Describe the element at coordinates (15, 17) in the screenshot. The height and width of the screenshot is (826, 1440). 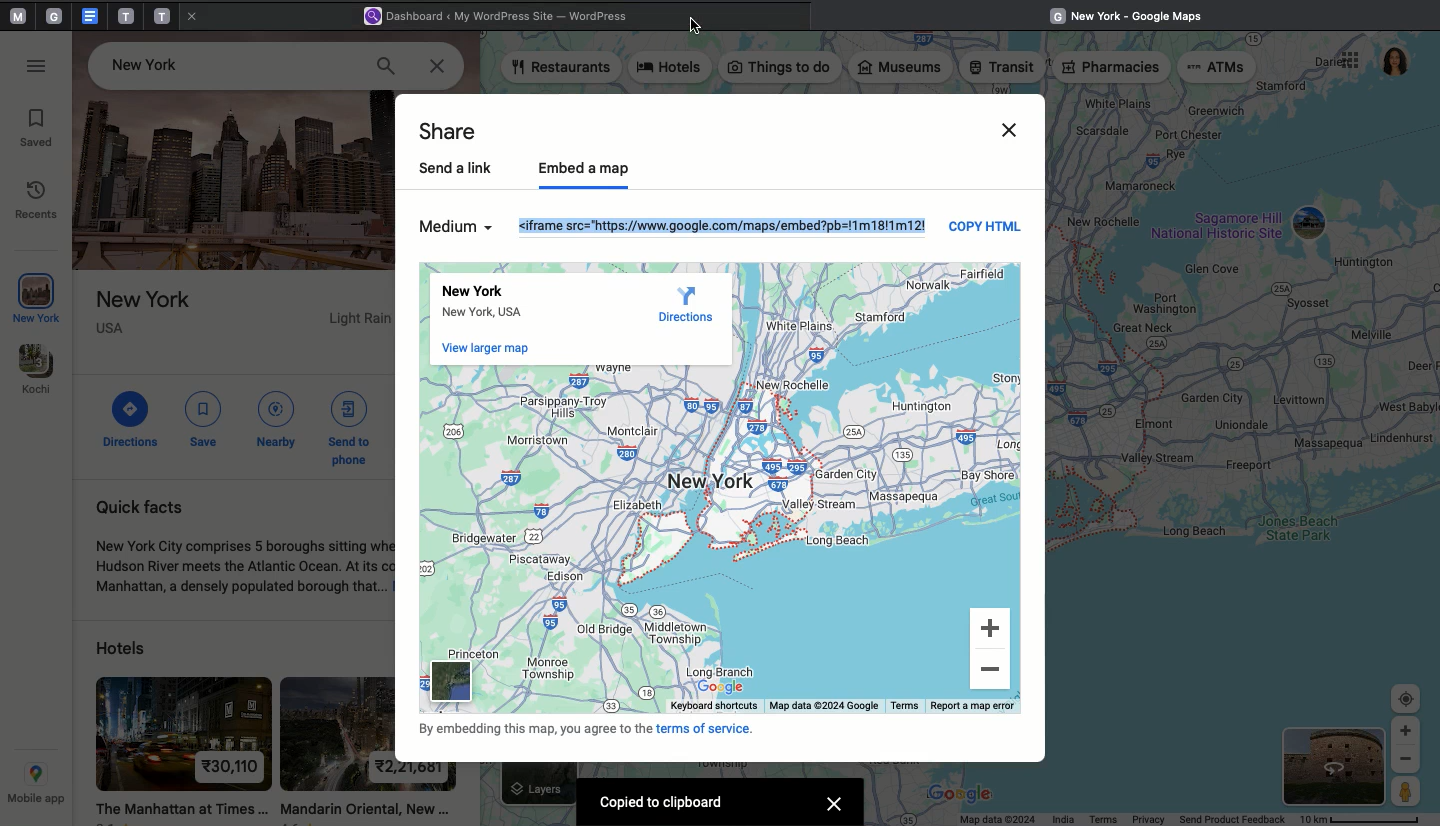
I see `Pinned tabs` at that location.